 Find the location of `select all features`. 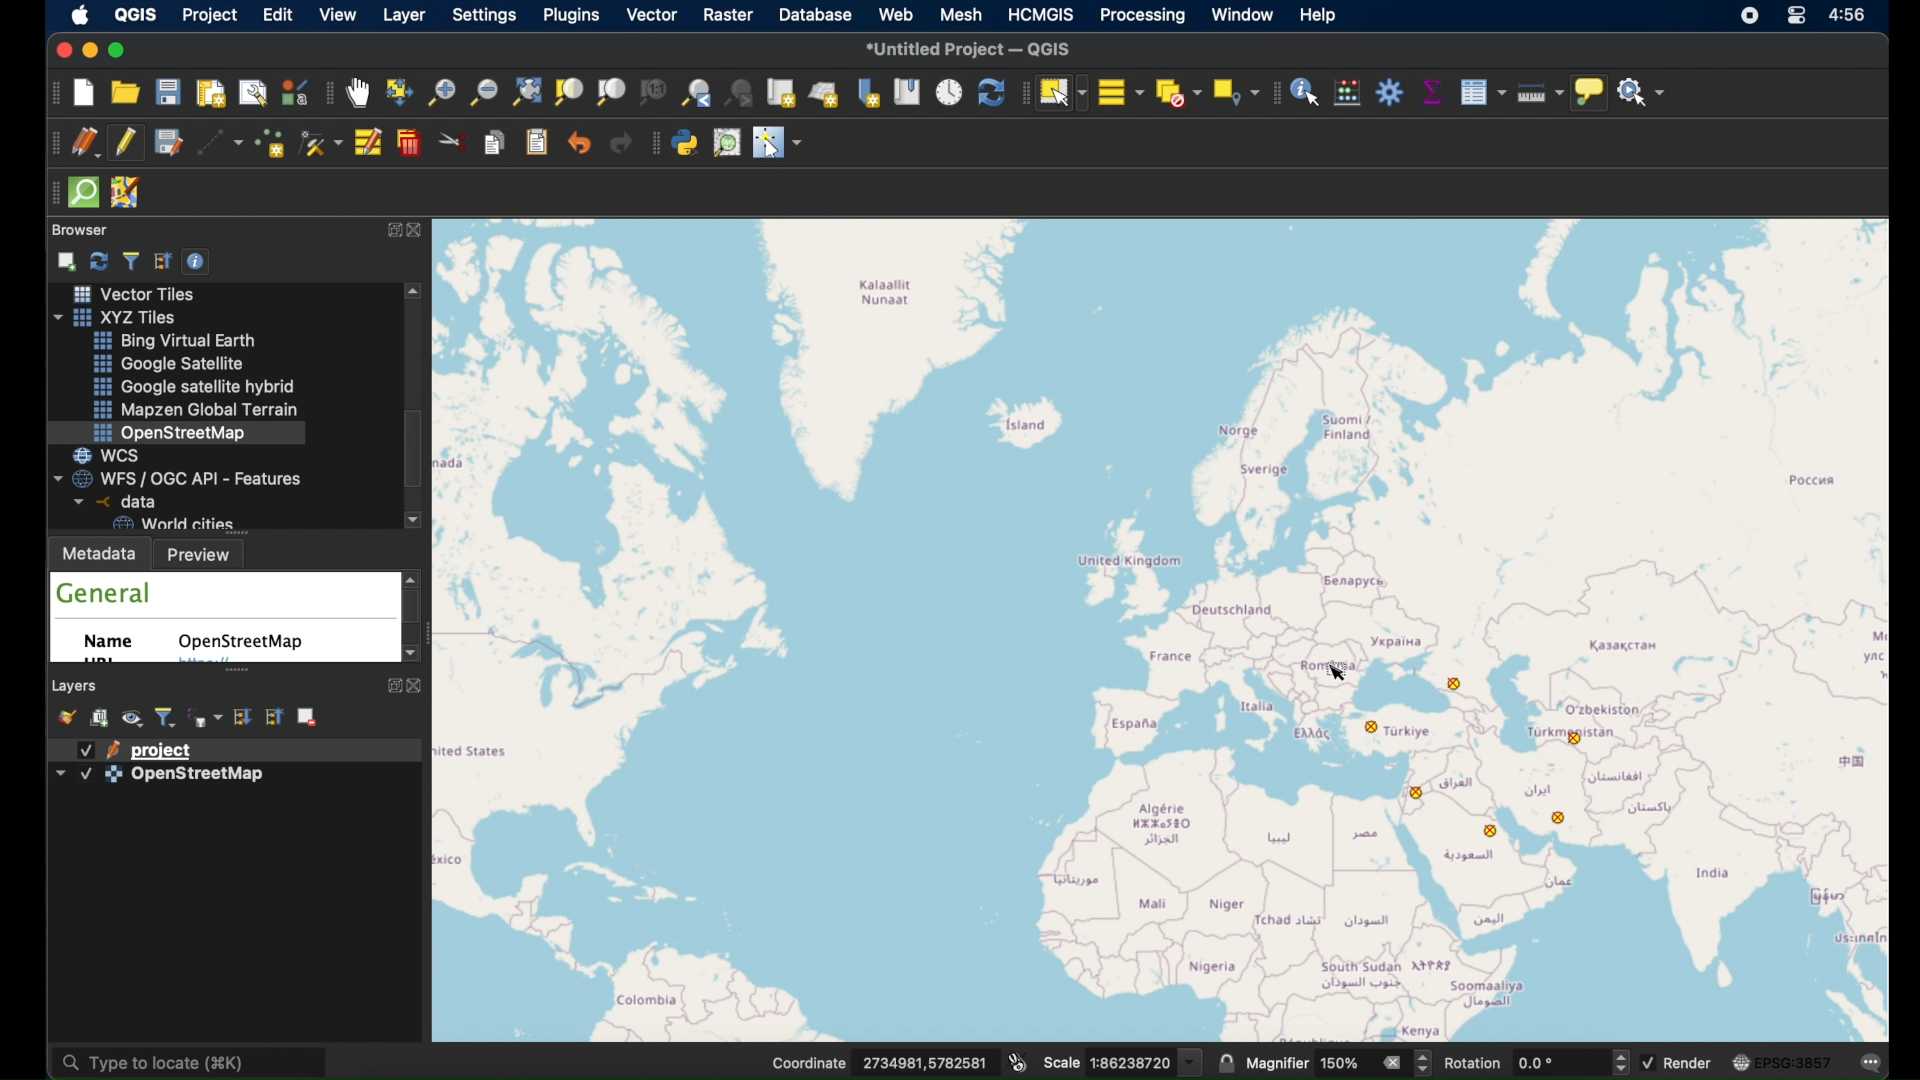

select all features is located at coordinates (1121, 91).